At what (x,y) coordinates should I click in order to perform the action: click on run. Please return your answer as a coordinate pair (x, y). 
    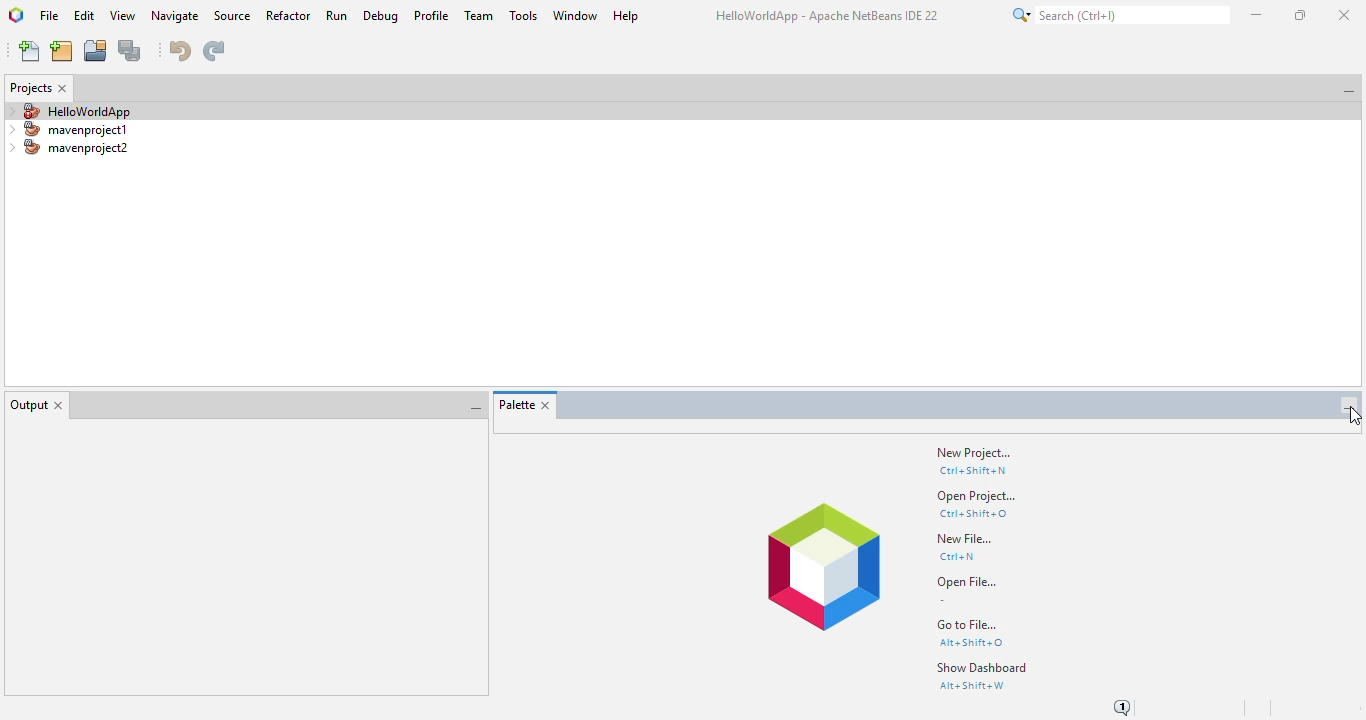
    Looking at the image, I should click on (337, 15).